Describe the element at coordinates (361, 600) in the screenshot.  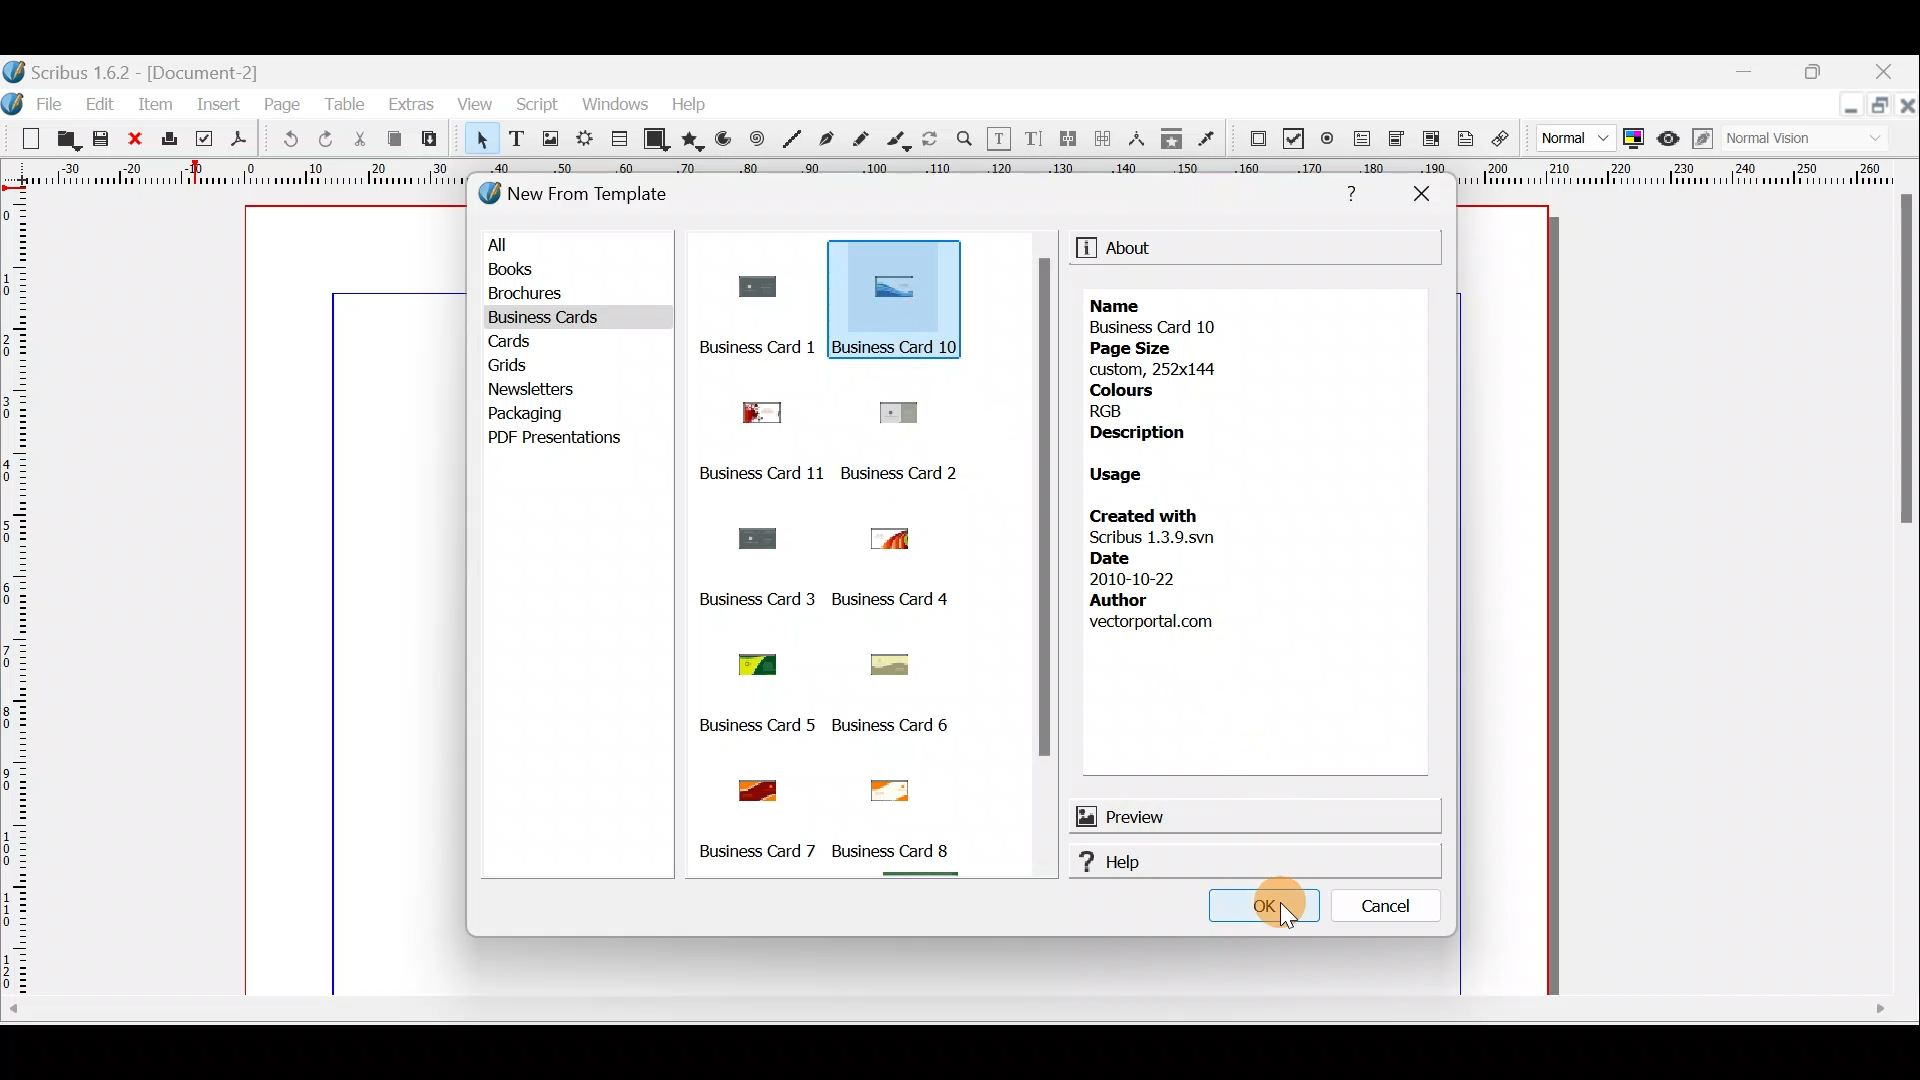
I see `Canvas` at that location.